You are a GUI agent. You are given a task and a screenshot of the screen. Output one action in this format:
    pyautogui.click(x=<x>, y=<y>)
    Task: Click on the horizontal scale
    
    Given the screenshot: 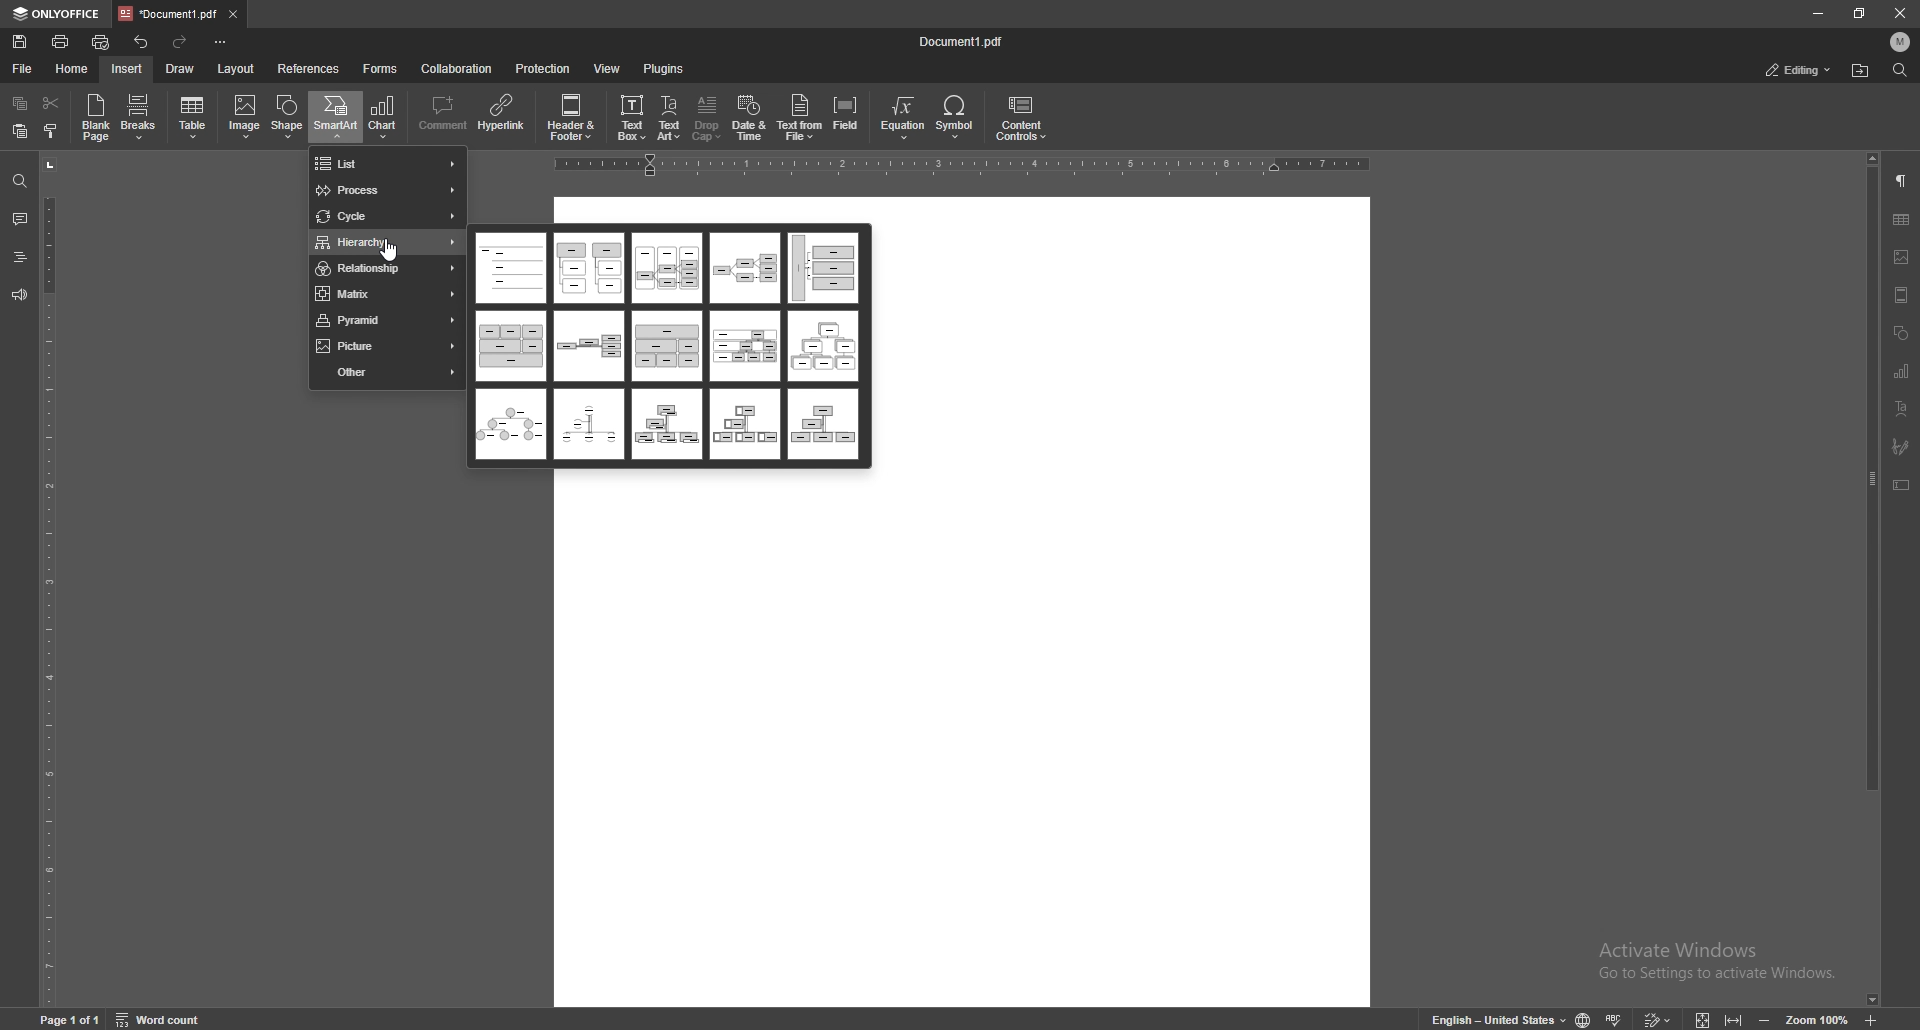 What is the action you would take?
    pyautogui.click(x=958, y=166)
    